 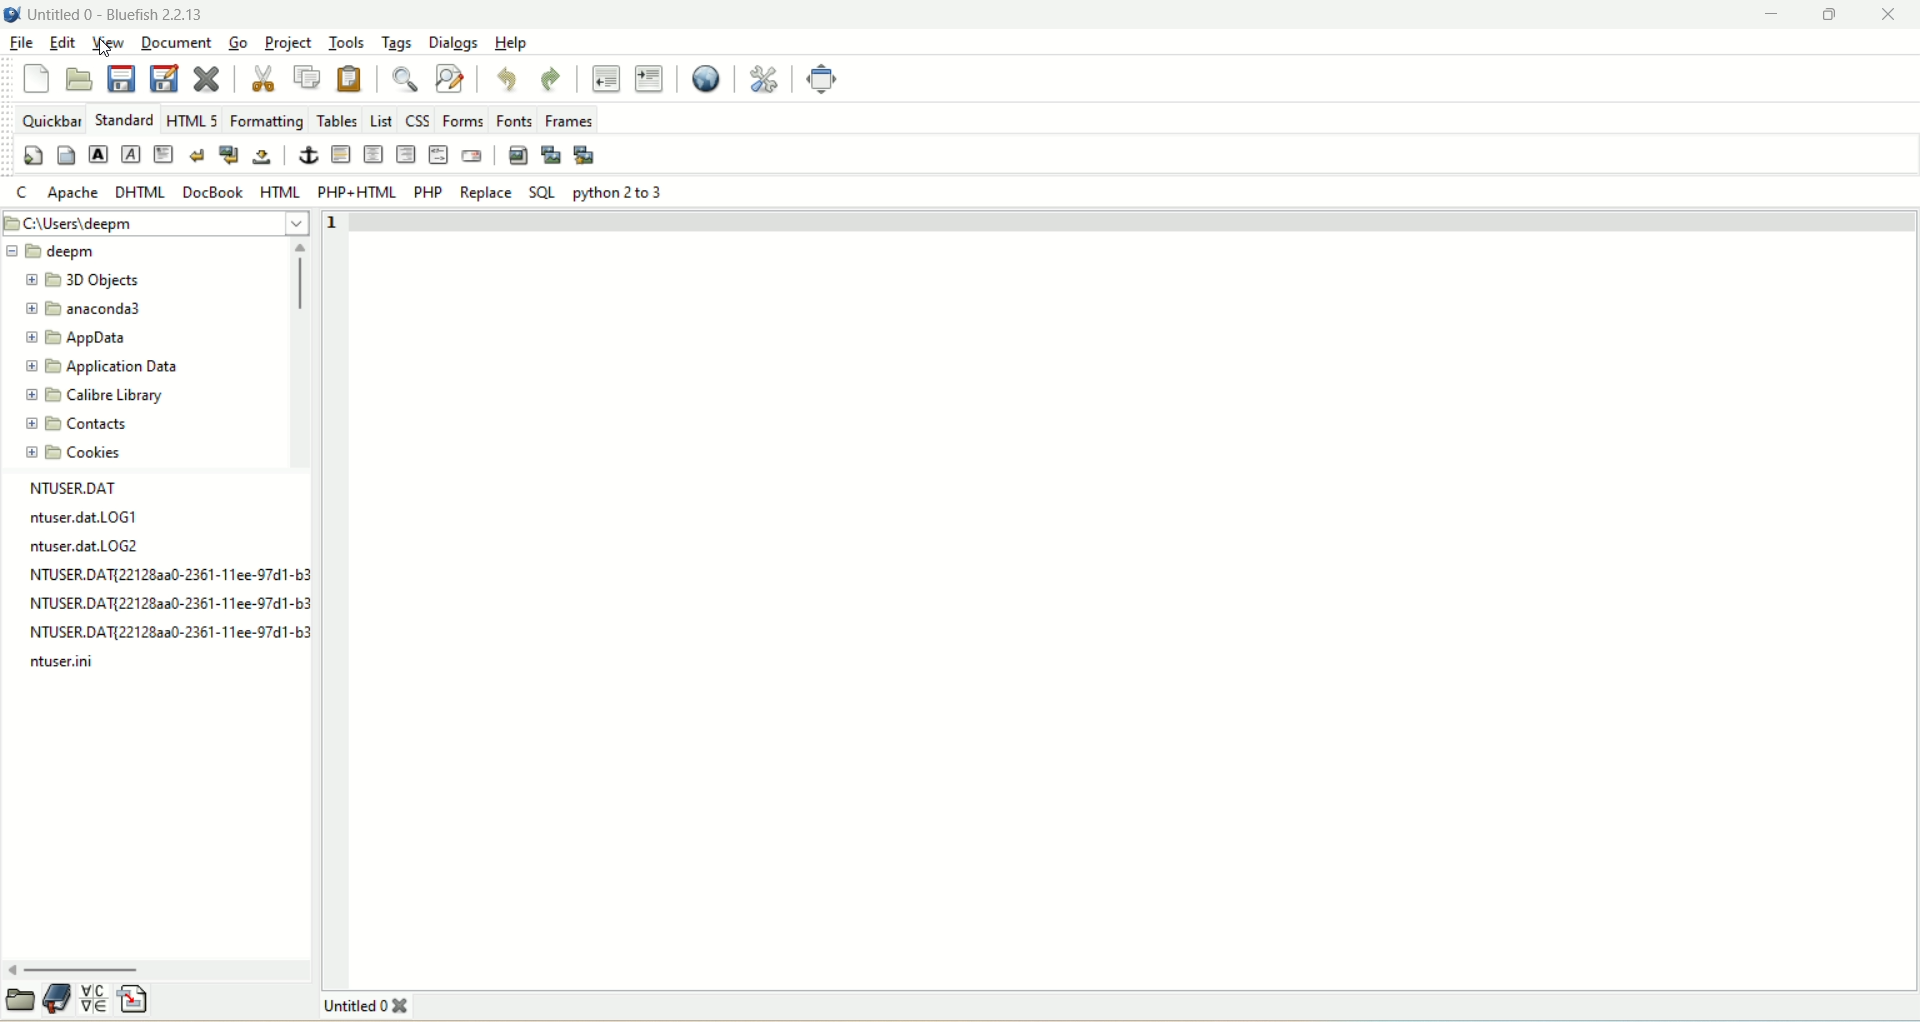 What do you see at coordinates (509, 78) in the screenshot?
I see `undo` at bounding box center [509, 78].